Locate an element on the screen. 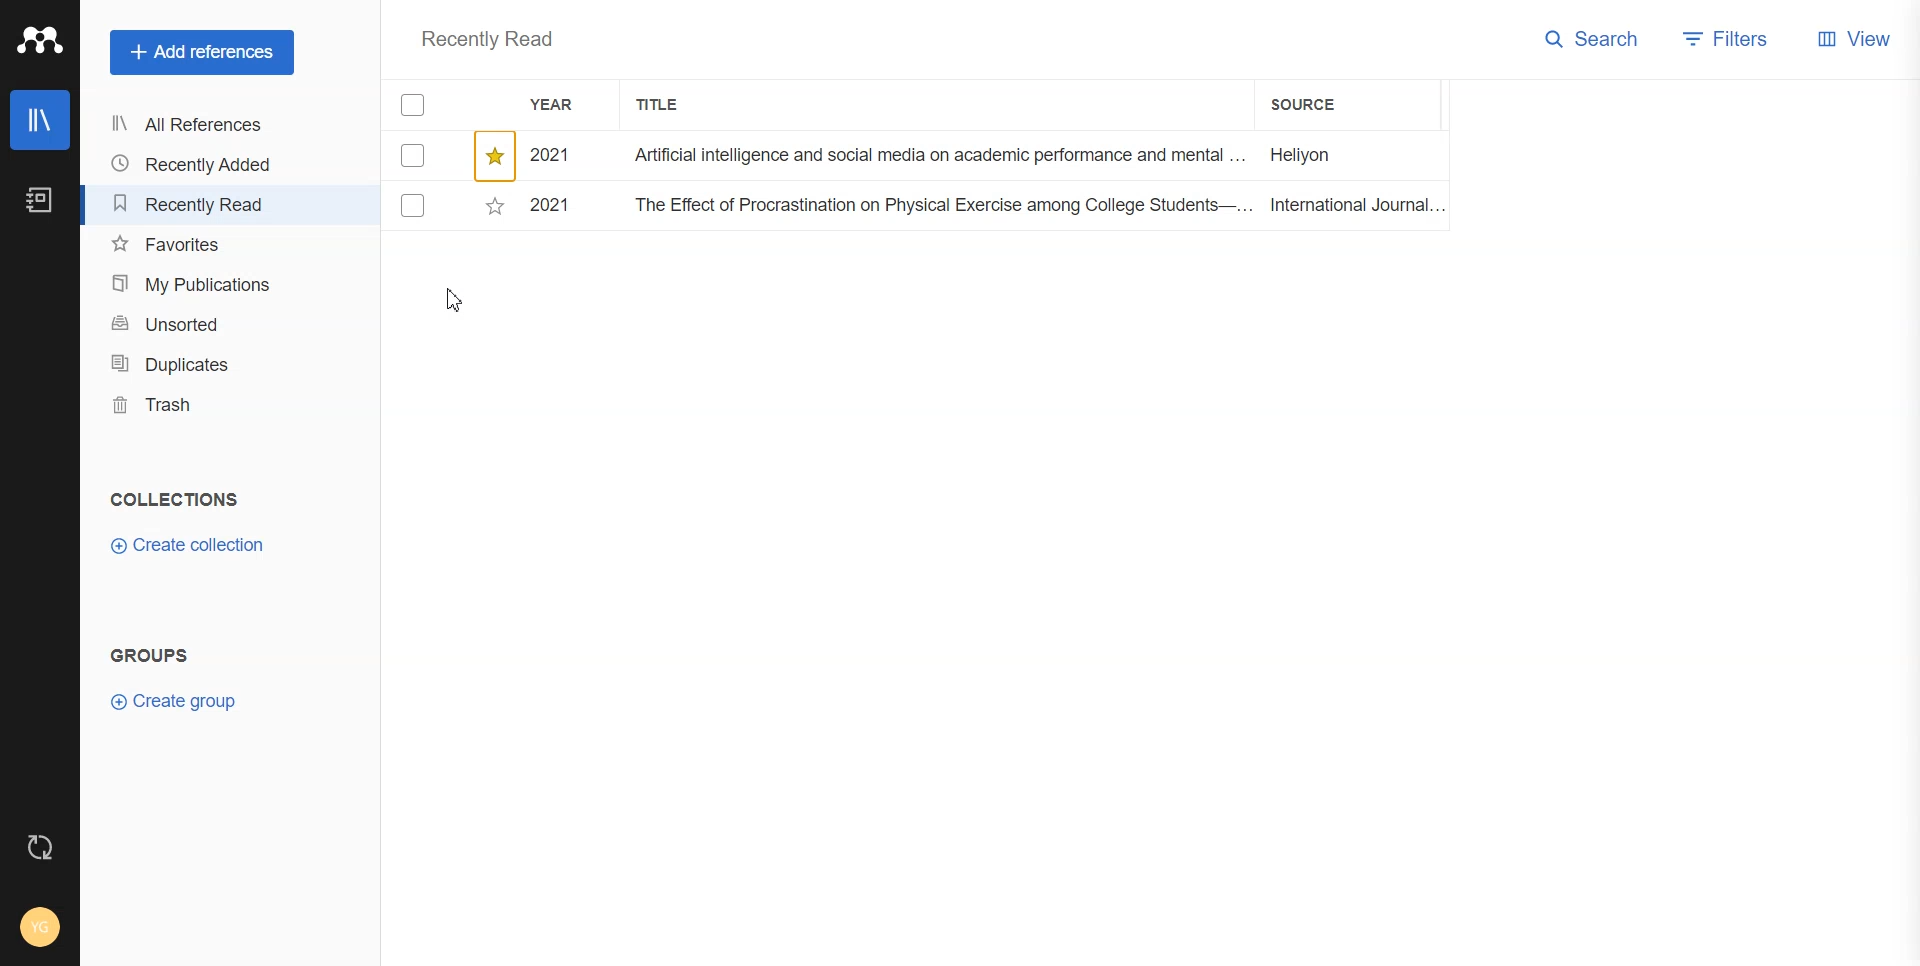  Cursor is located at coordinates (454, 299).